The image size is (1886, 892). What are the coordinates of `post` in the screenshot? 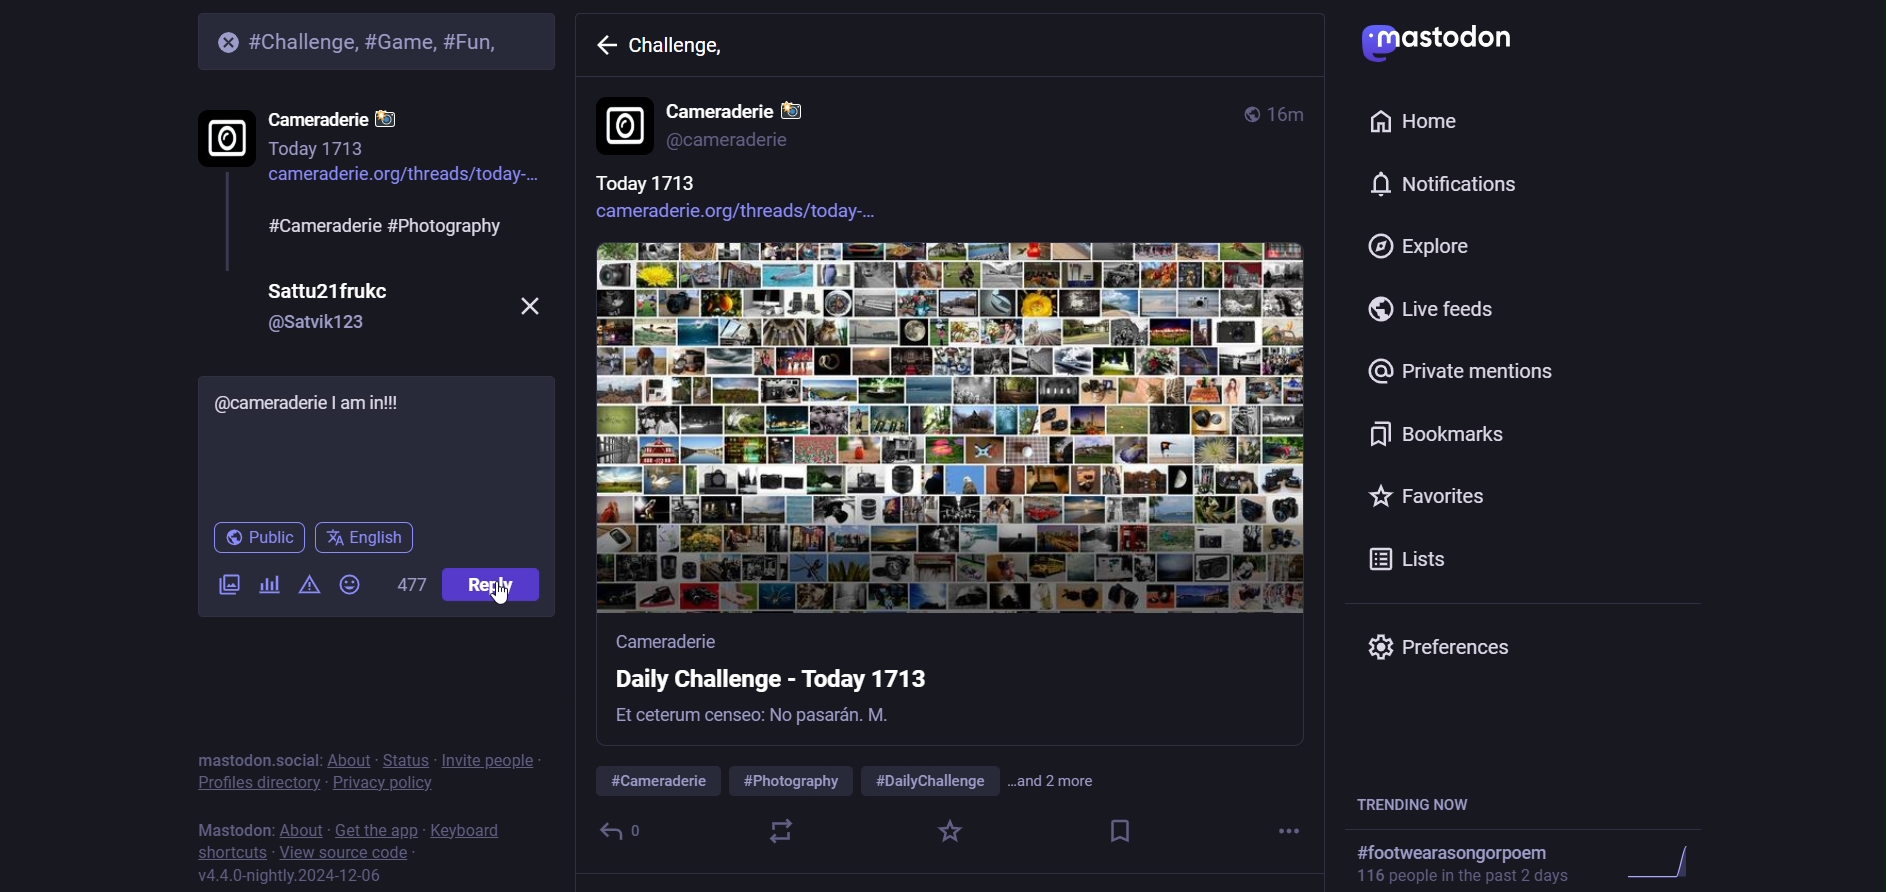 It's located at (491, 586).